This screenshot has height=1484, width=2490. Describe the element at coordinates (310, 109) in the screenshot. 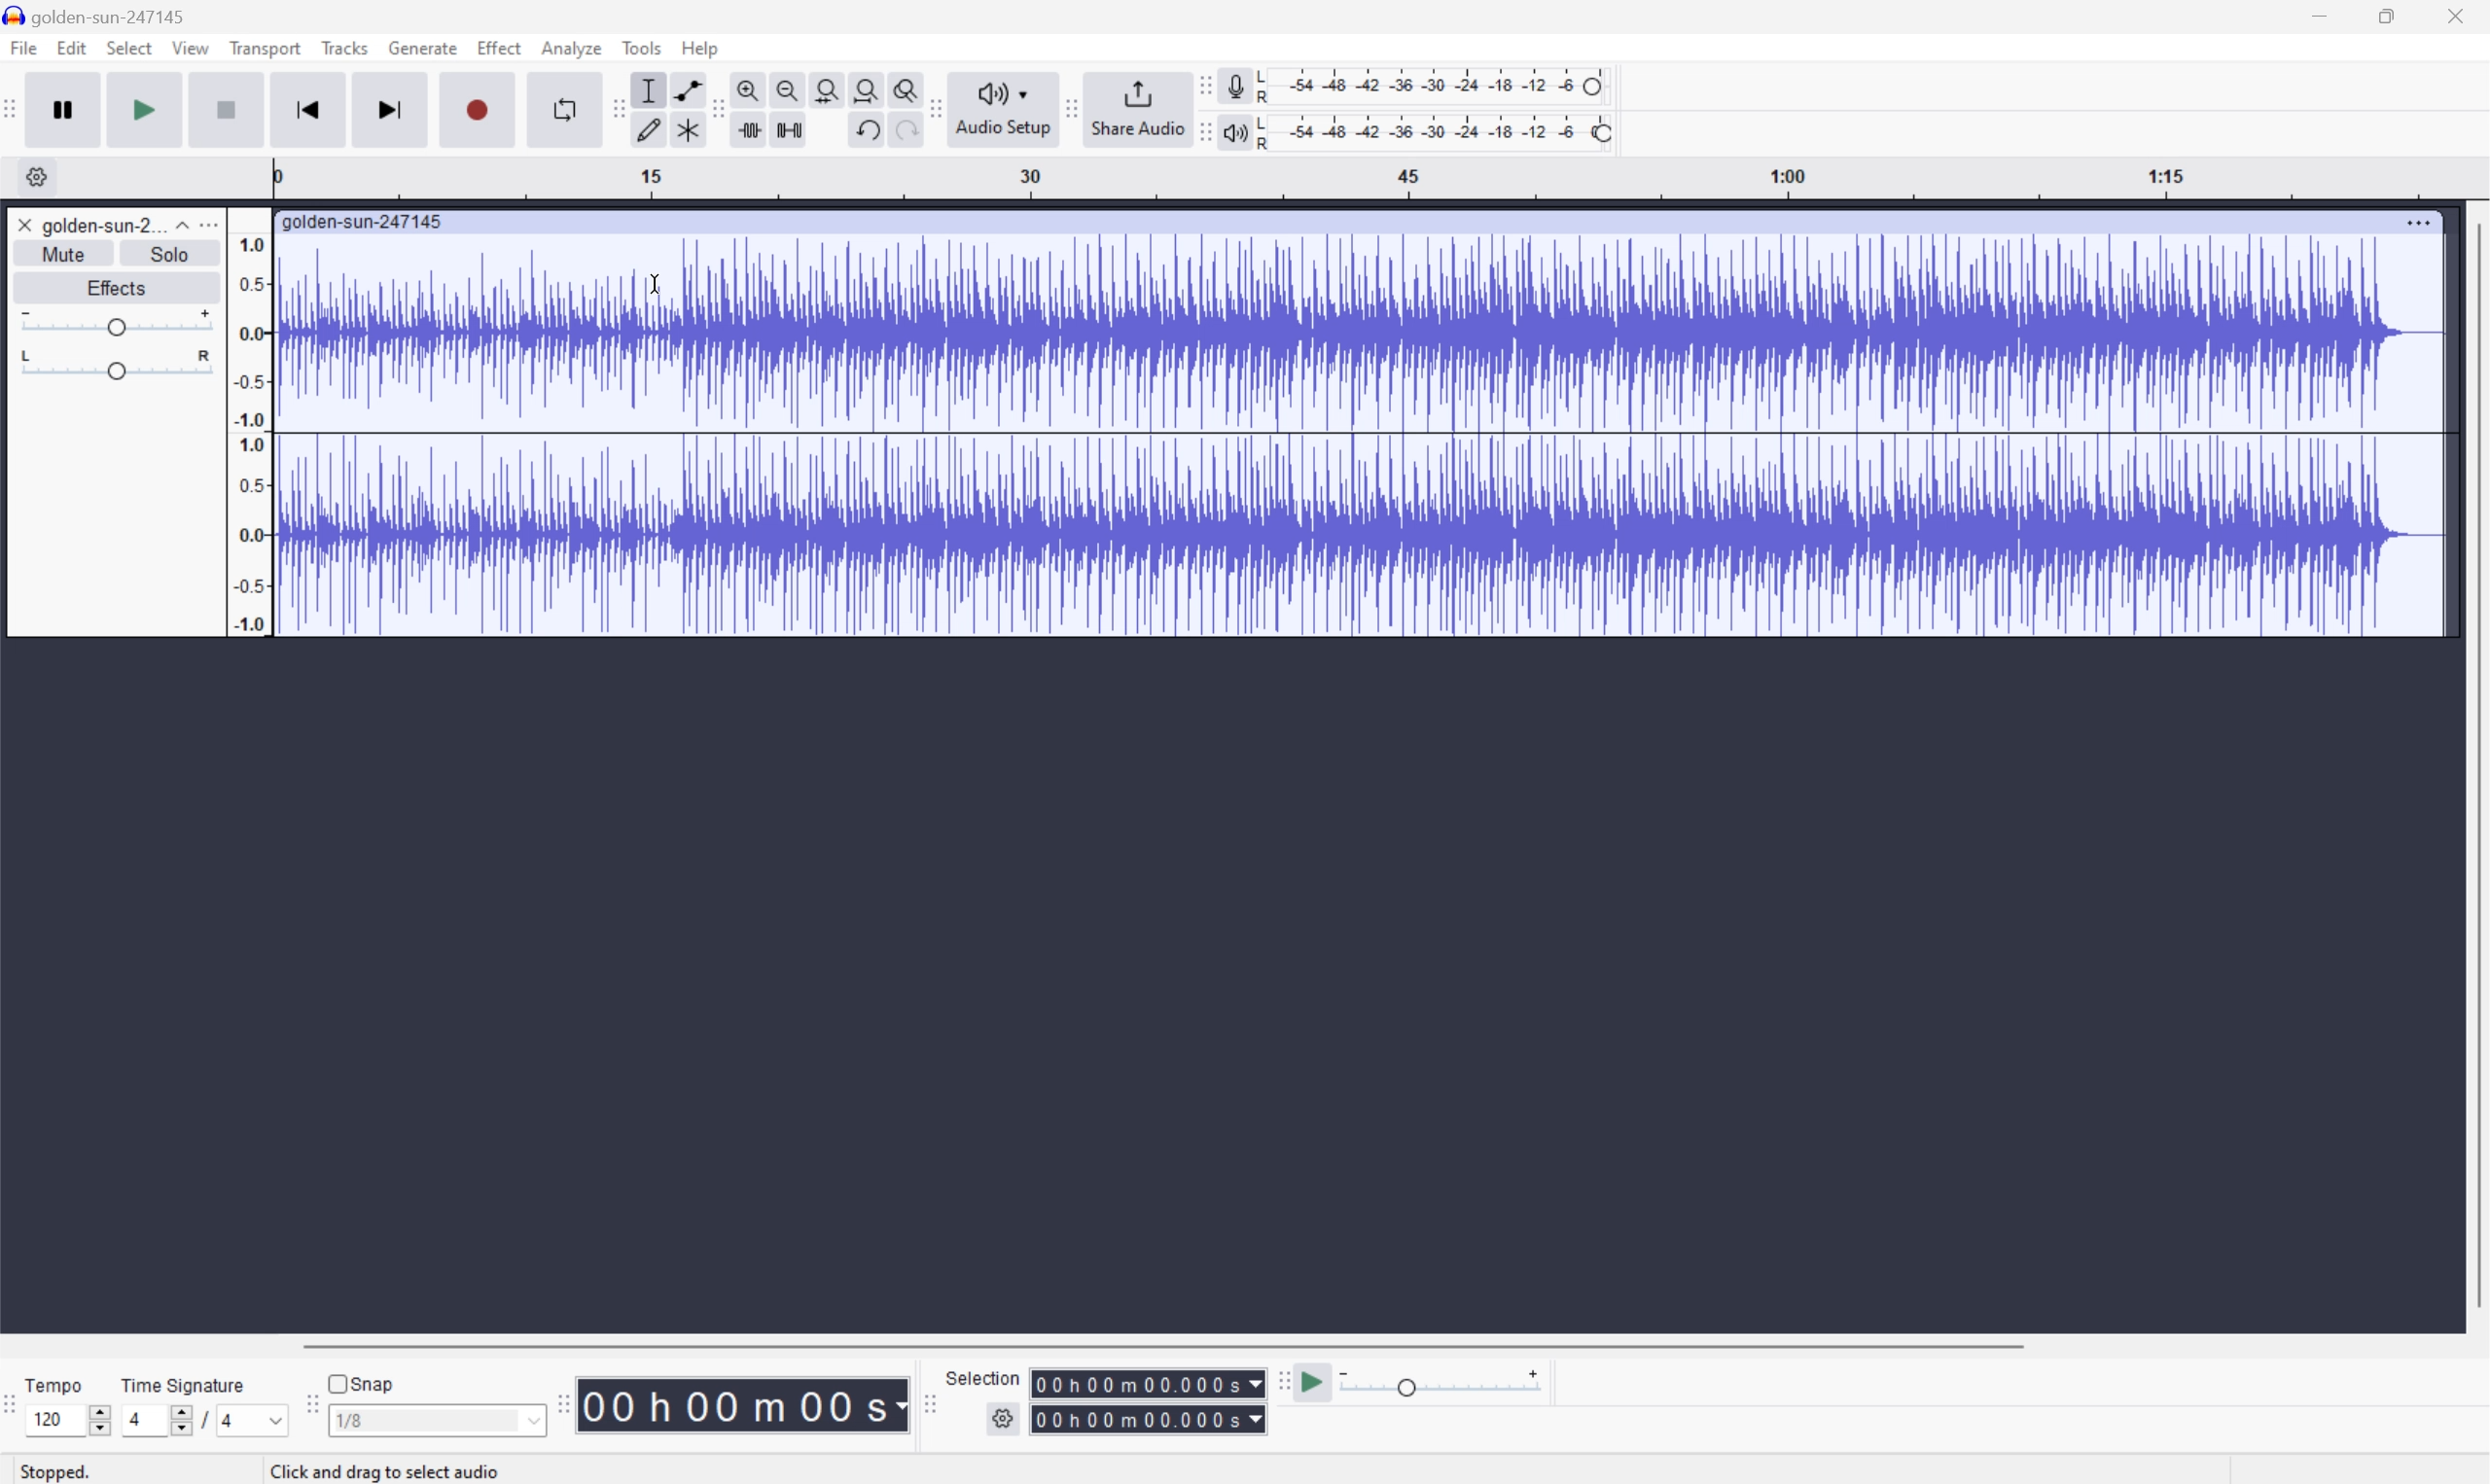

I see `Skip to start` at that location.